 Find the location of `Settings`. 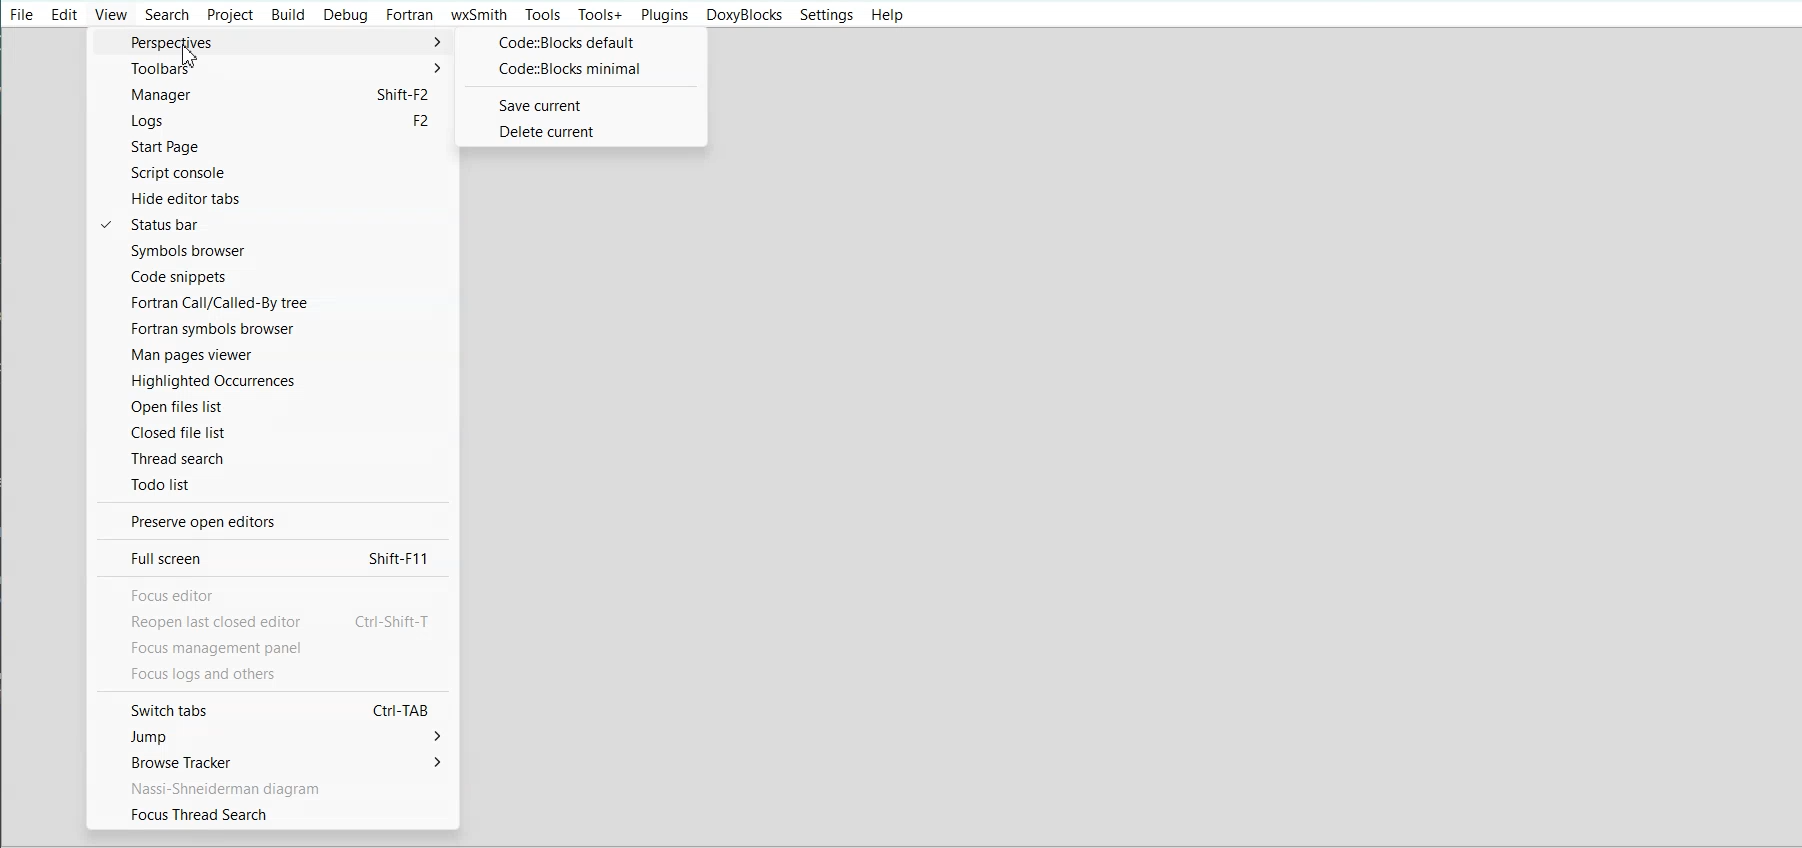

Settings is located at coordinates (826, 15).